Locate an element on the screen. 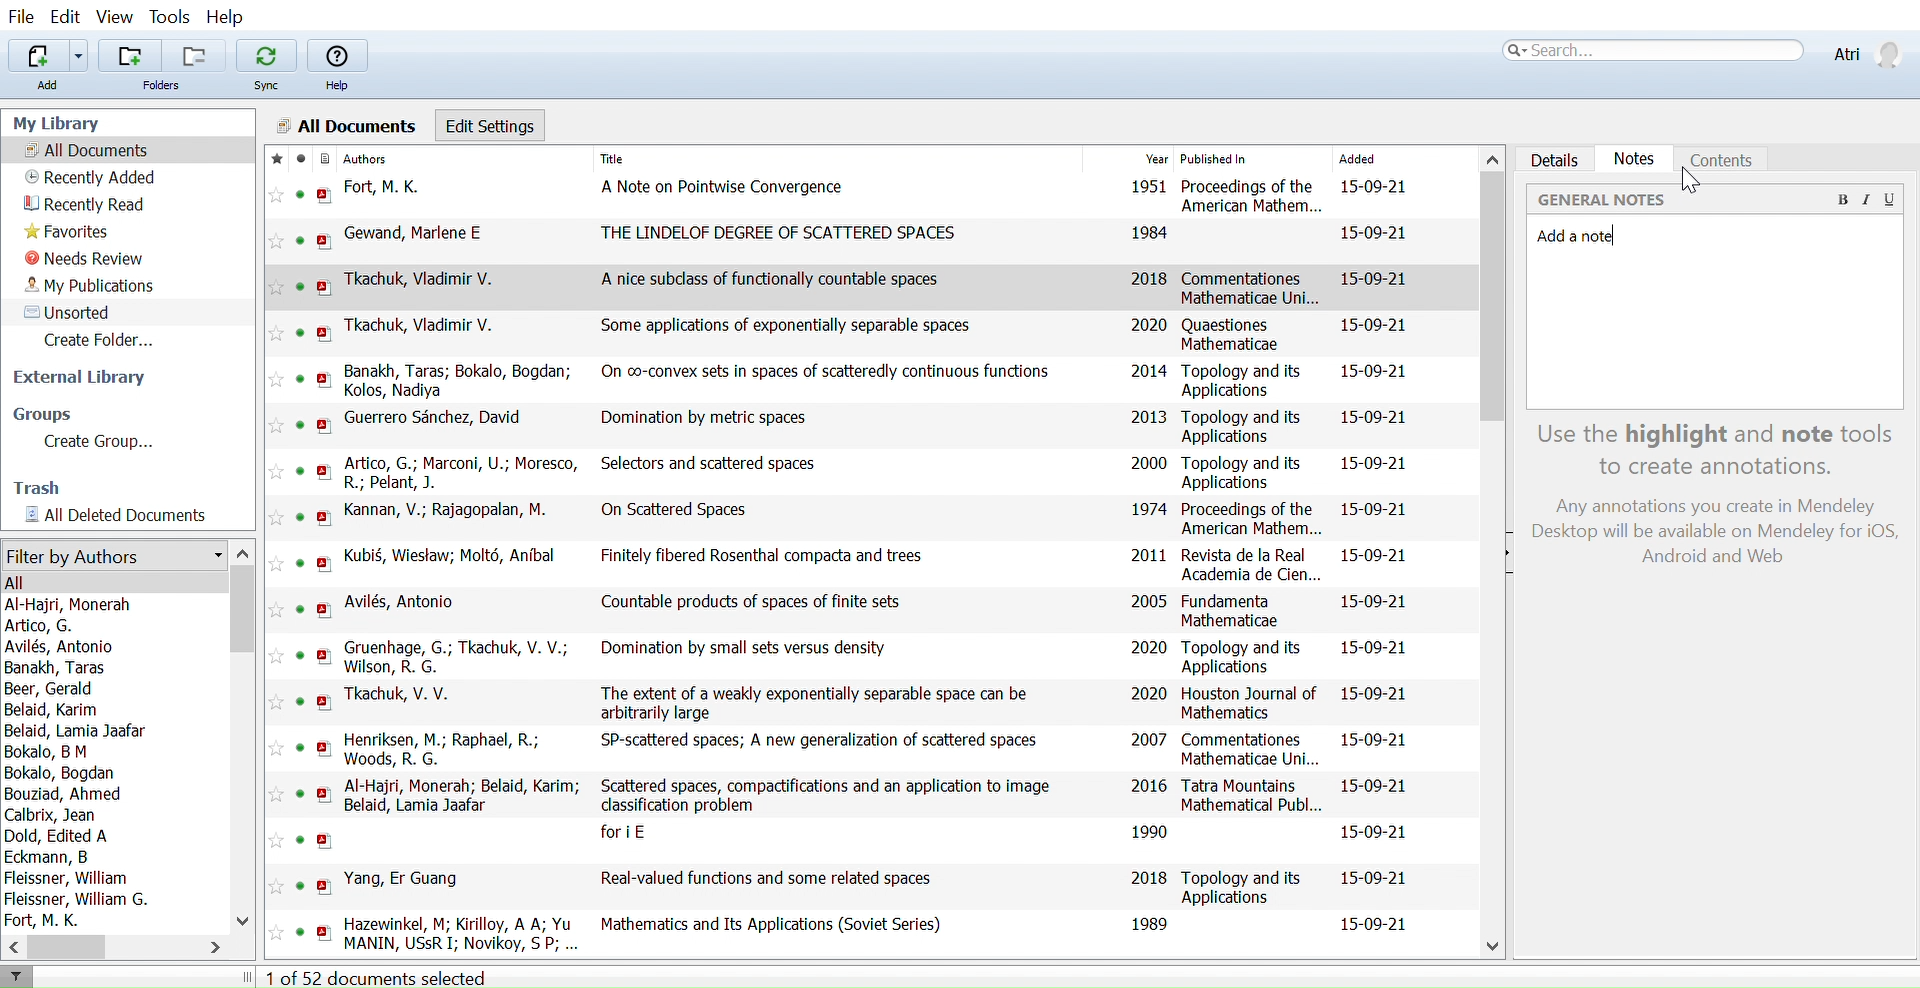 Image resolution: width=1920 pixels, height=988 pixels. Tkachuk, Vladimir V. is located at coordinates (423, 280).